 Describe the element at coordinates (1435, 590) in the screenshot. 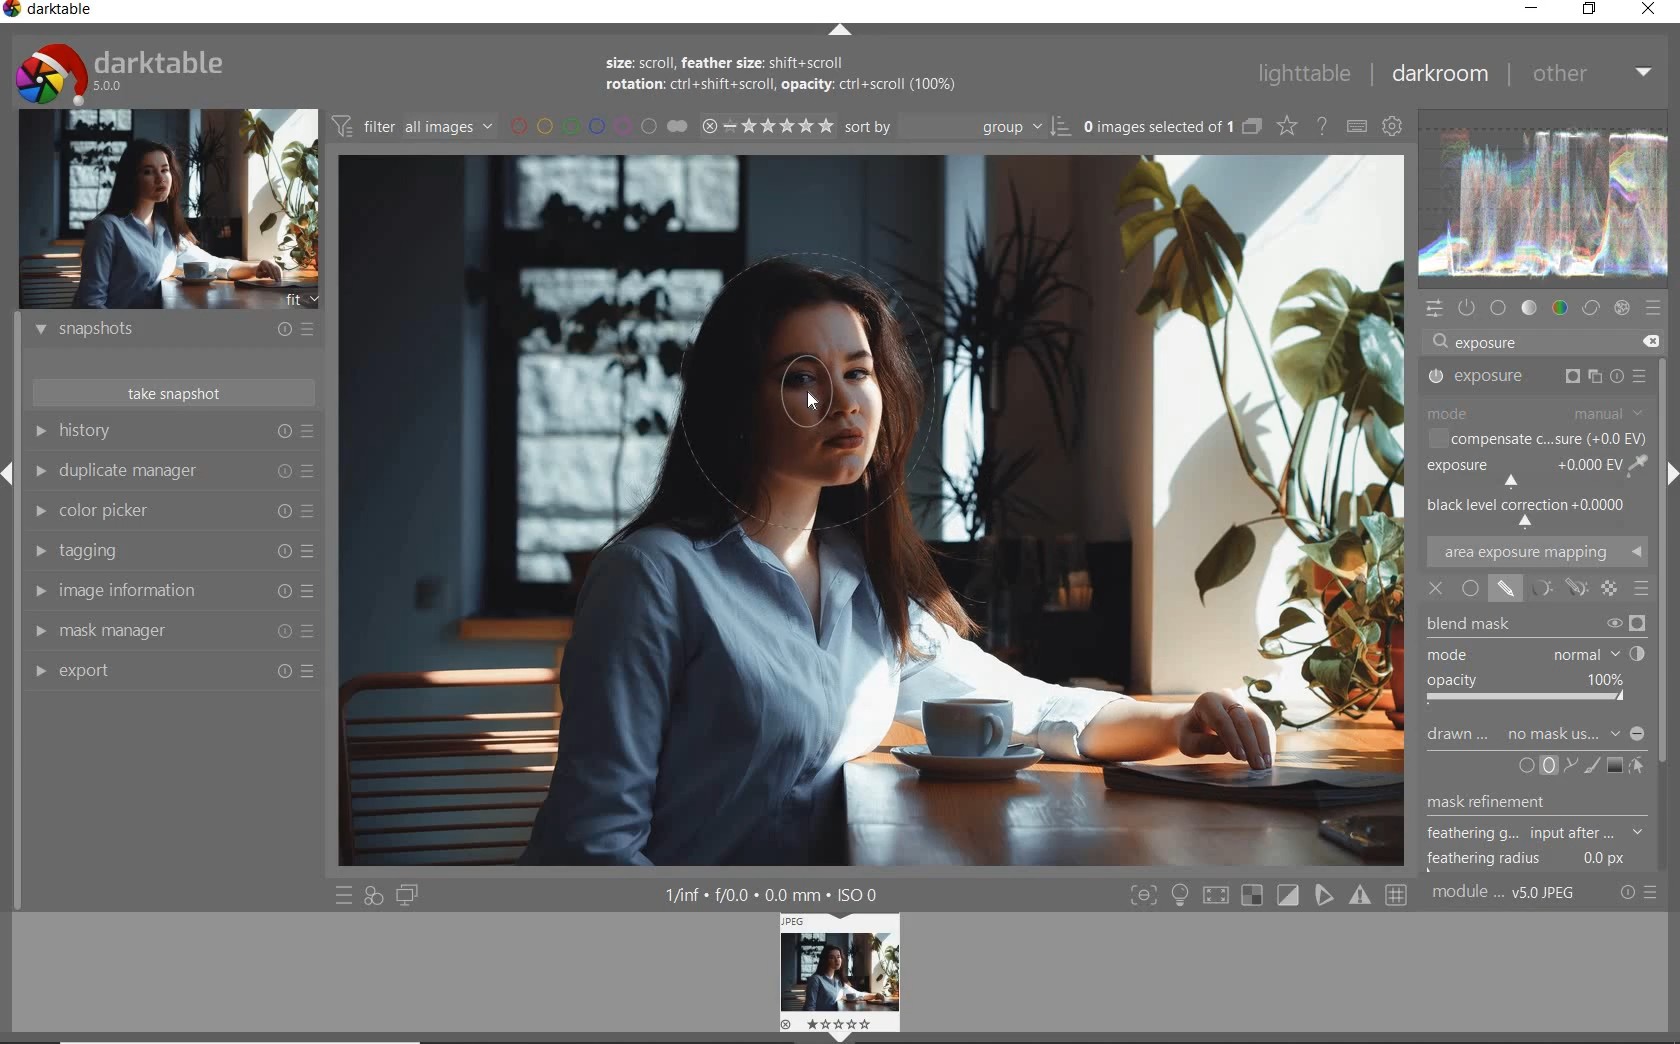

I see `OFF` at that location.